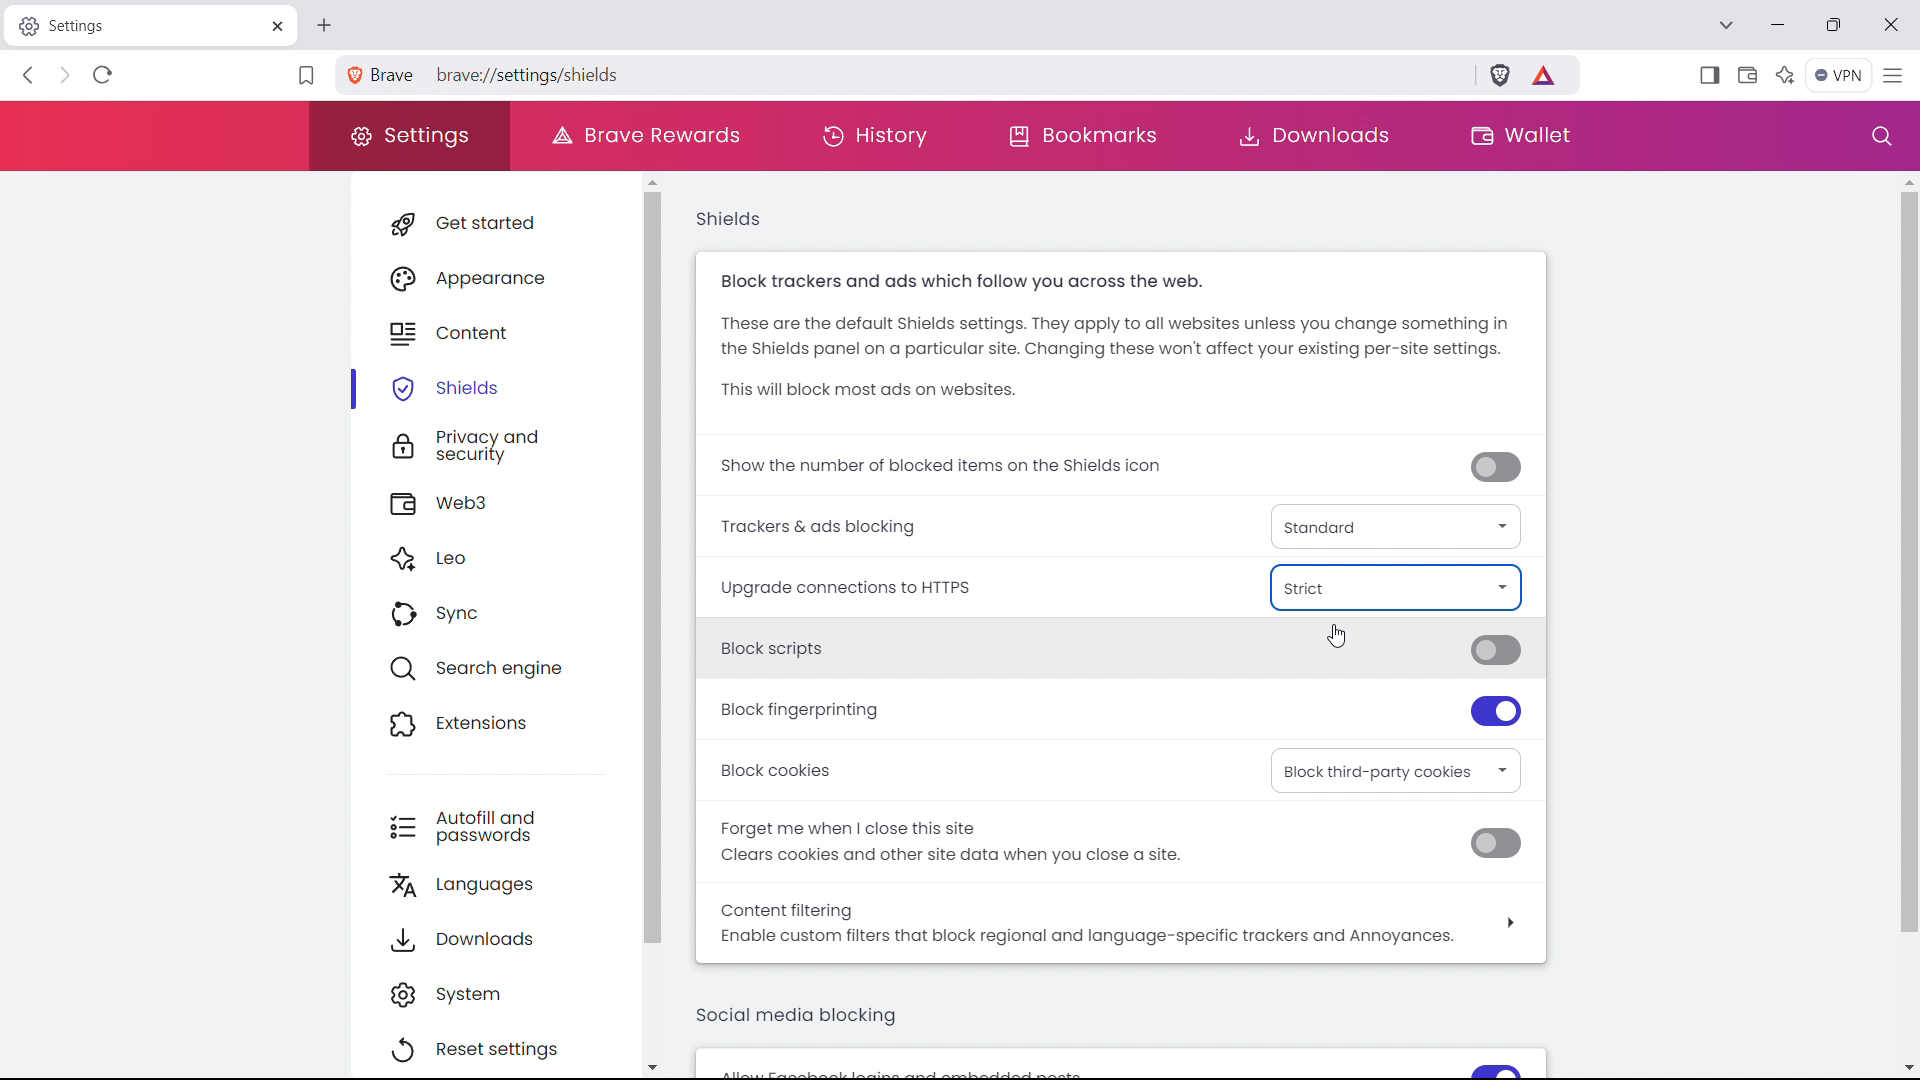  What do you see at coordinates (508, 223) in the screenshot?
I see `get started` at bounding box center [508, 223].